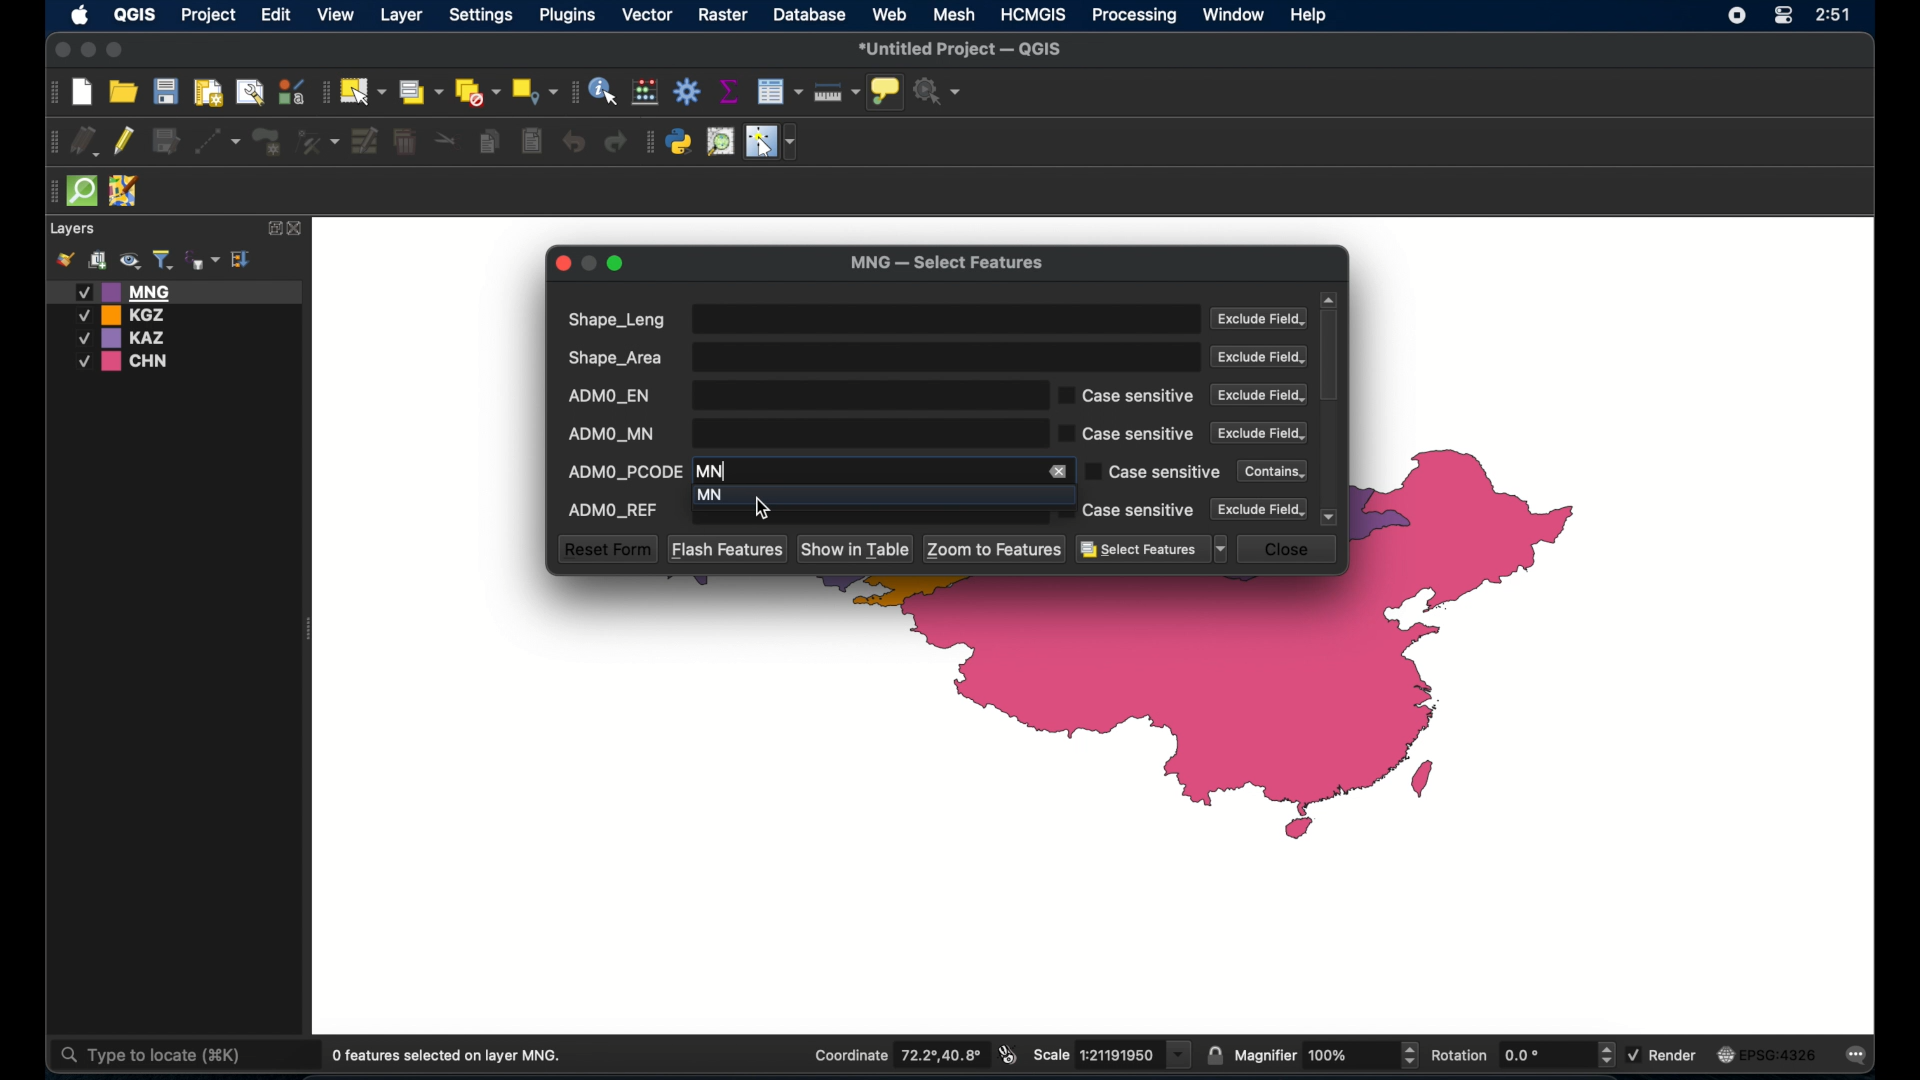  Describe the element at coordinates (563, 263) in the screenshot. I see `close` at that location.